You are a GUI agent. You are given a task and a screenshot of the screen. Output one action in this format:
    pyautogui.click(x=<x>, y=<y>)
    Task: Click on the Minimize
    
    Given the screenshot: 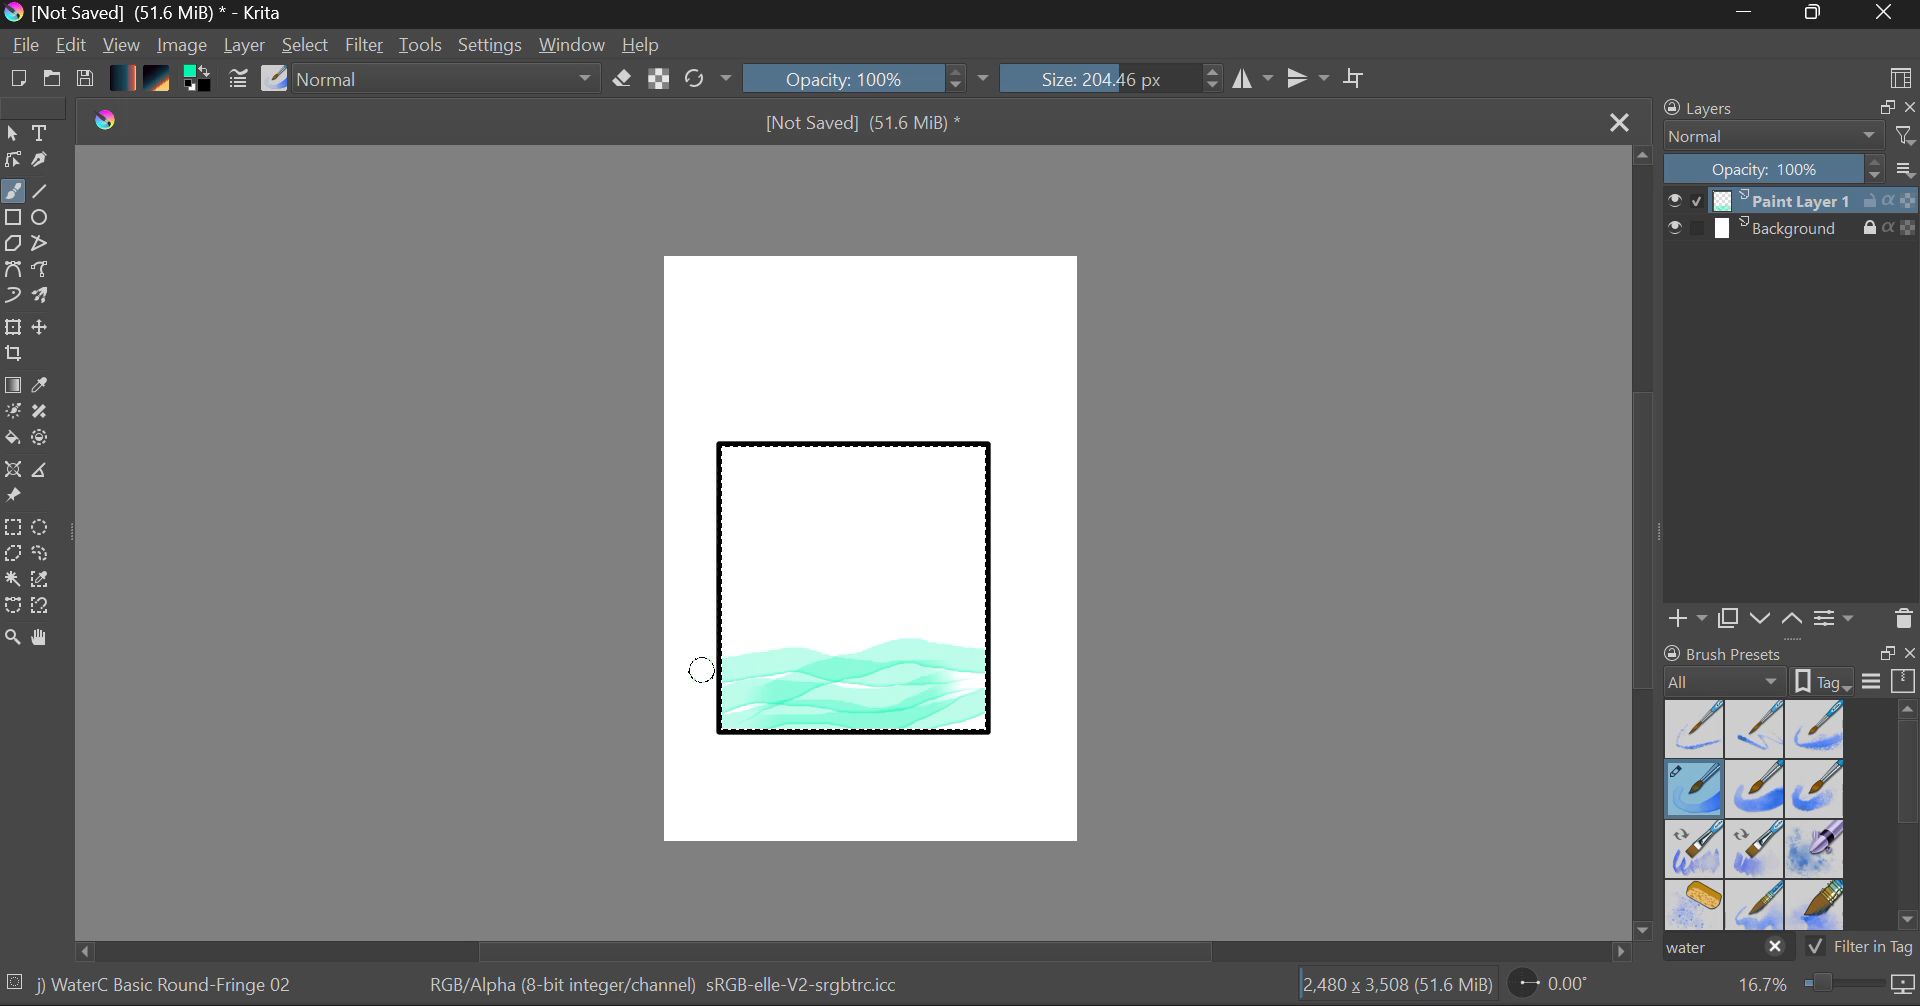 What is the action you would take?
    pyautogui.click(x=1817, y=14)
    